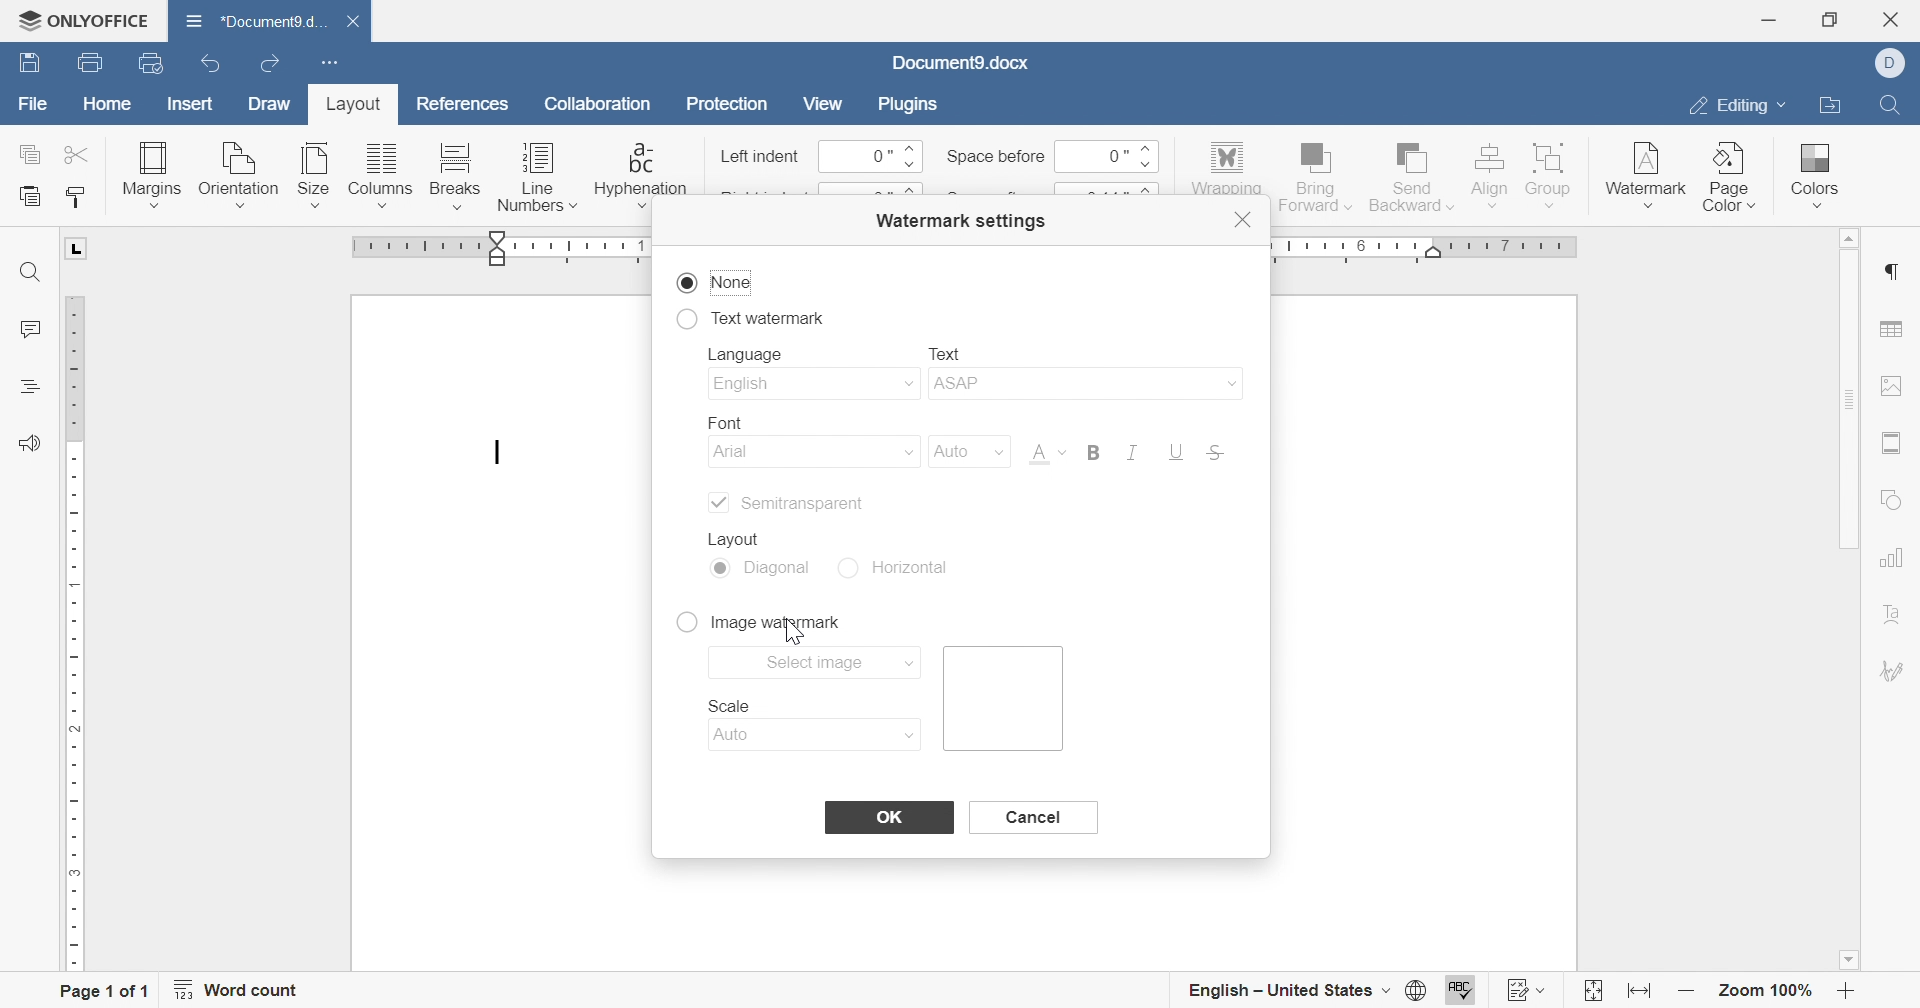 The width and height of the screenshot is (1920, 1008). I want to click on references, so click(465, 101).